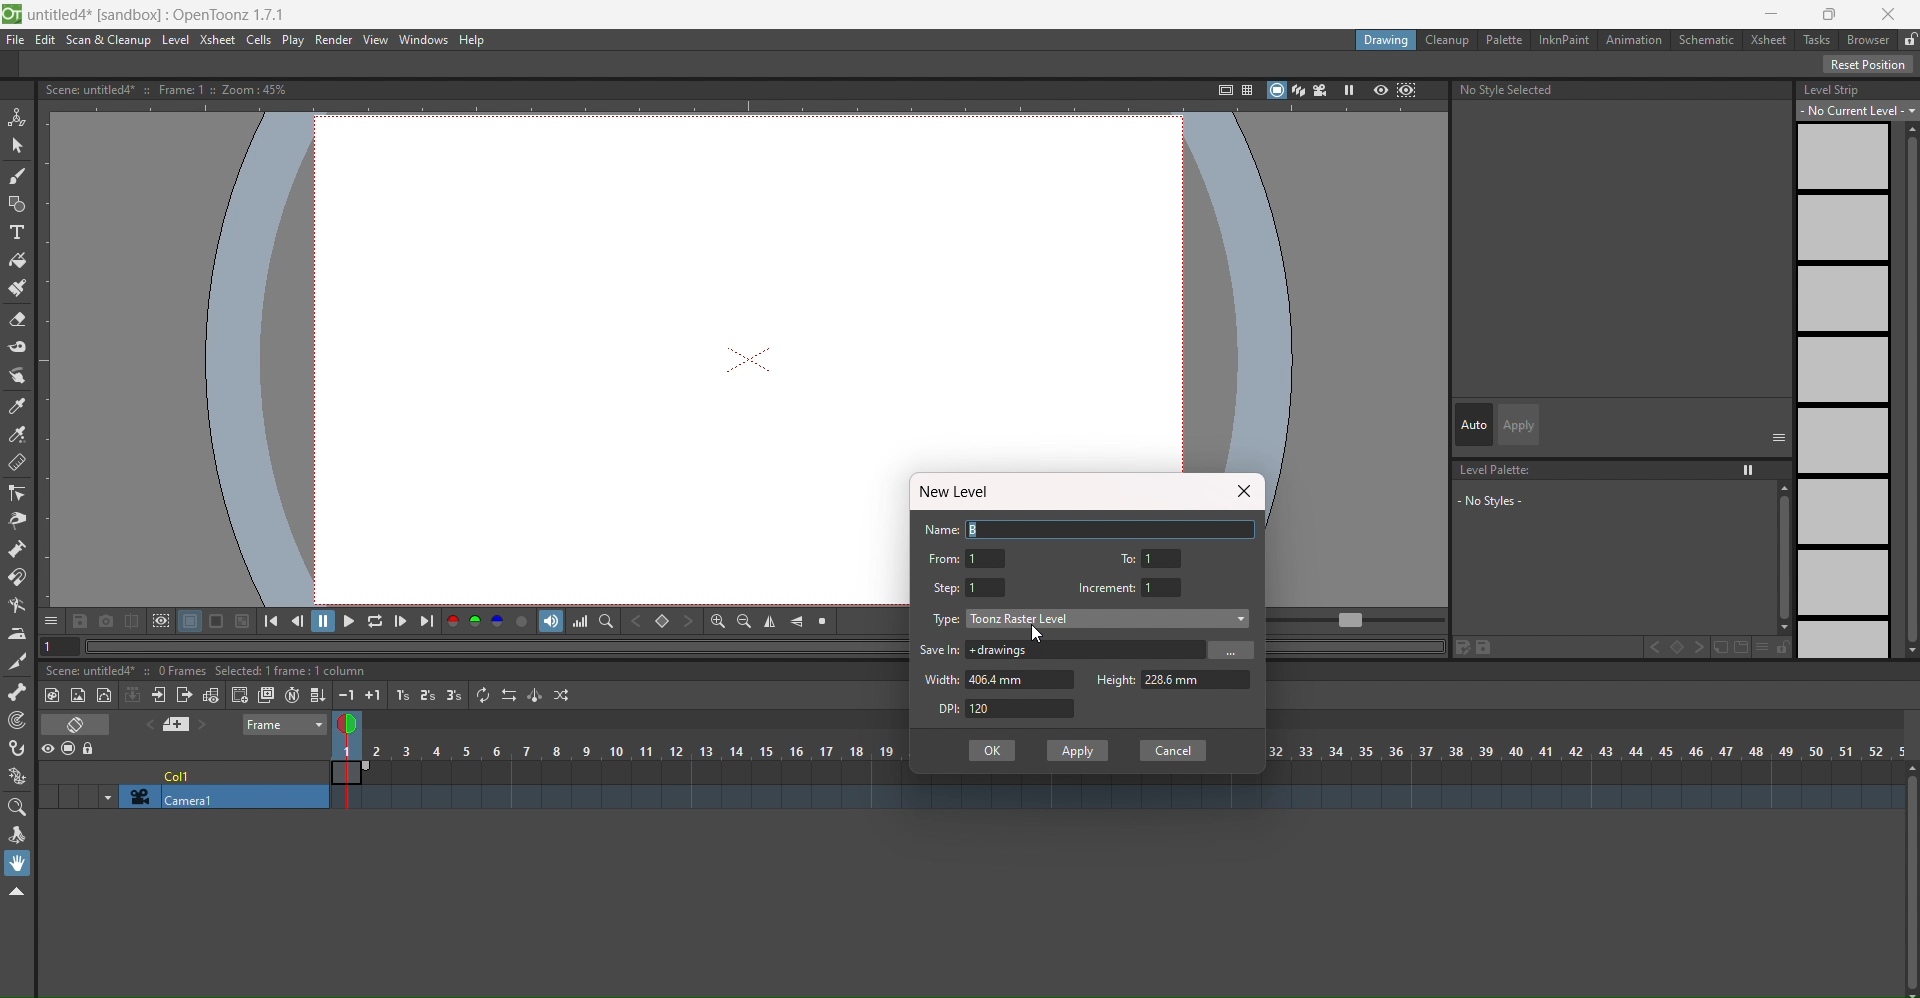 The width and height of the screenshot is (1920, 998). I want to click on new toonz raster level, so click(54, 695).